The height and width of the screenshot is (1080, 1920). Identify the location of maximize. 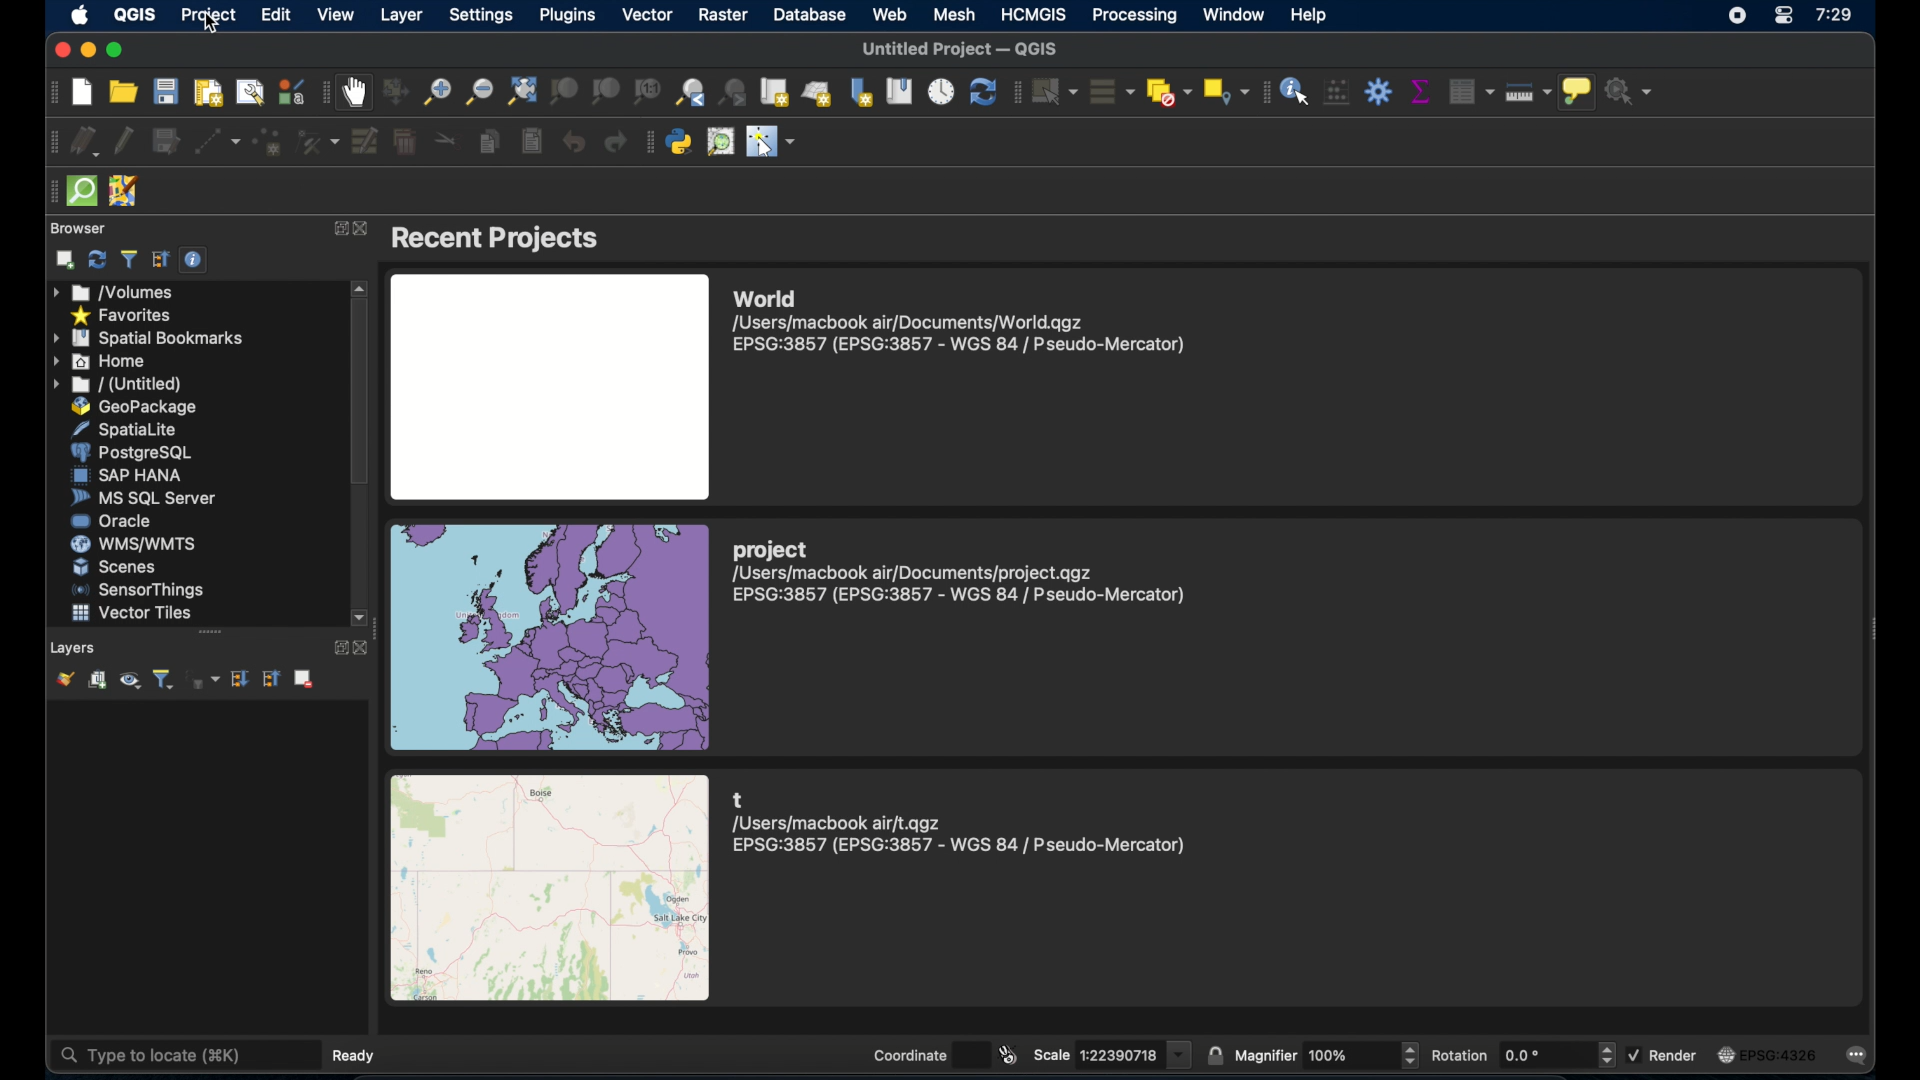
(119, 49).